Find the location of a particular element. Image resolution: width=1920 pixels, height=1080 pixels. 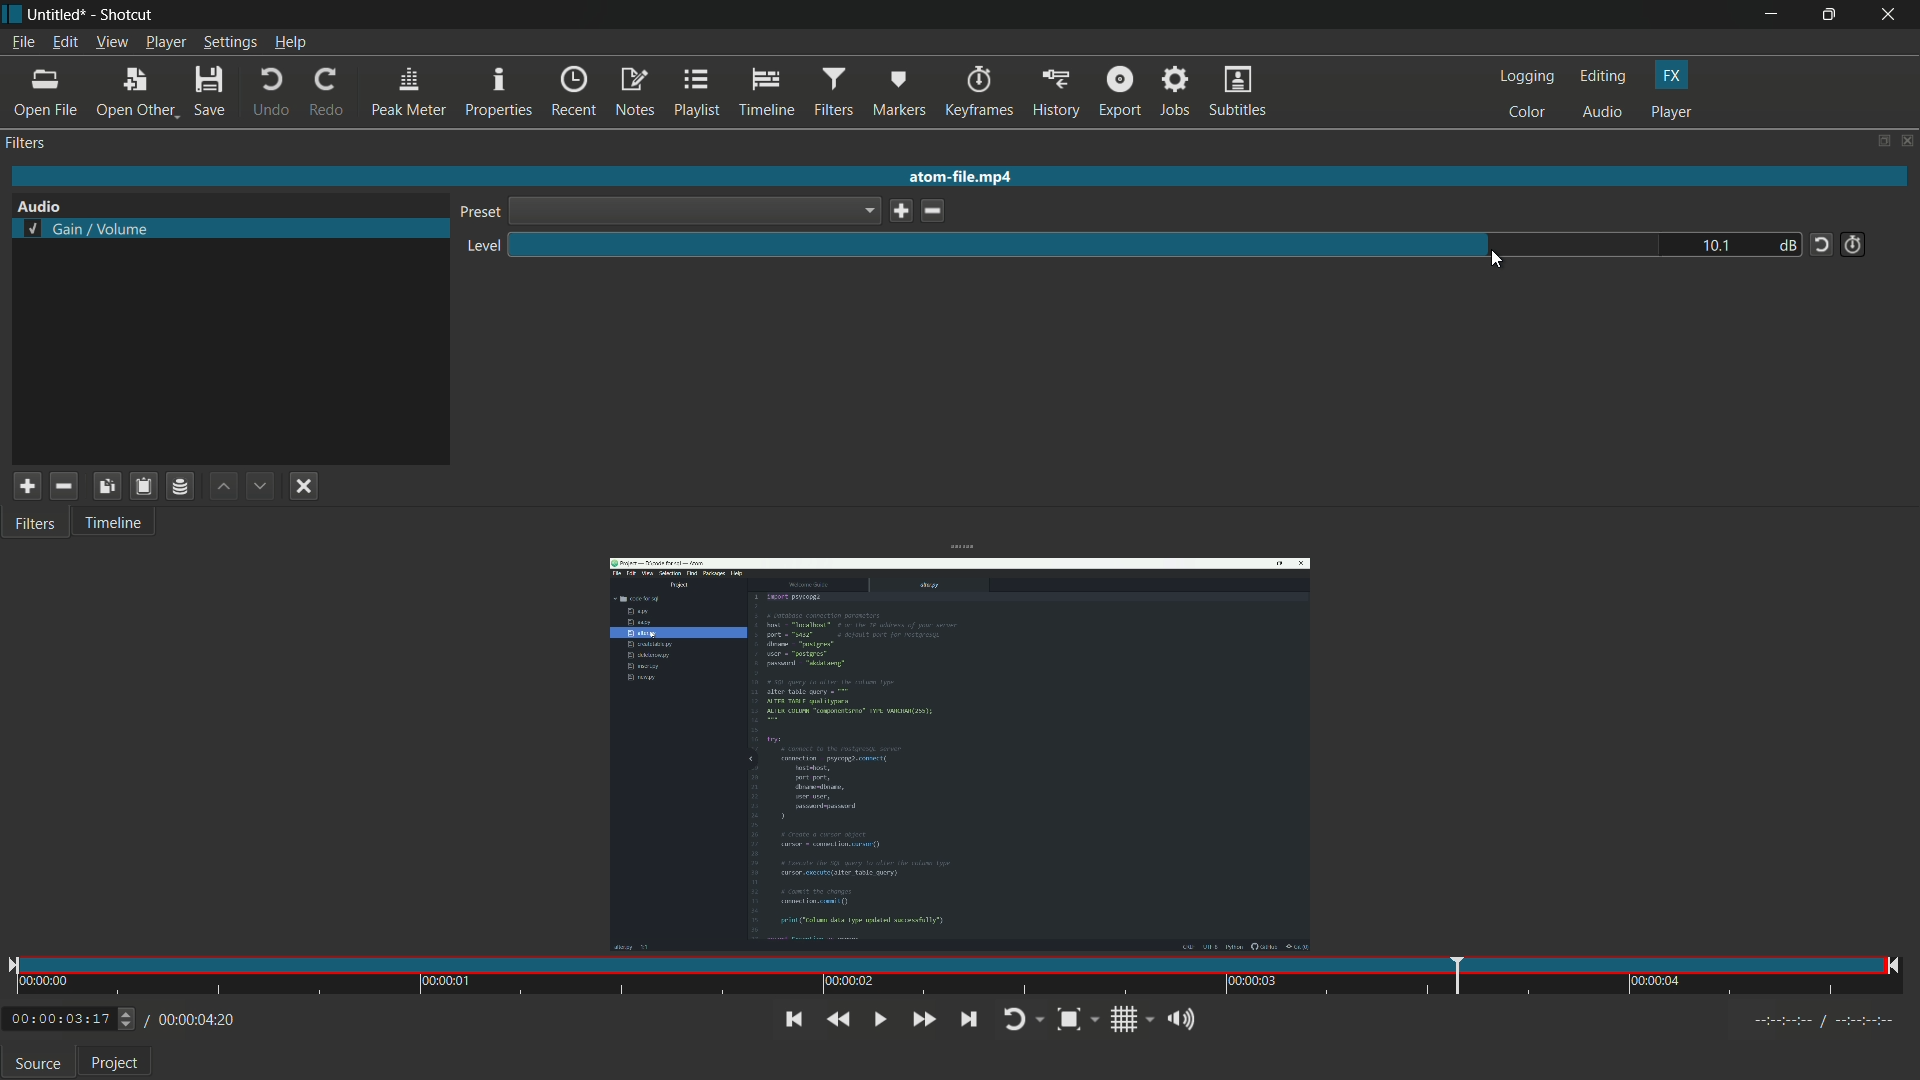

dropdown is located at coordinates (693, 211).